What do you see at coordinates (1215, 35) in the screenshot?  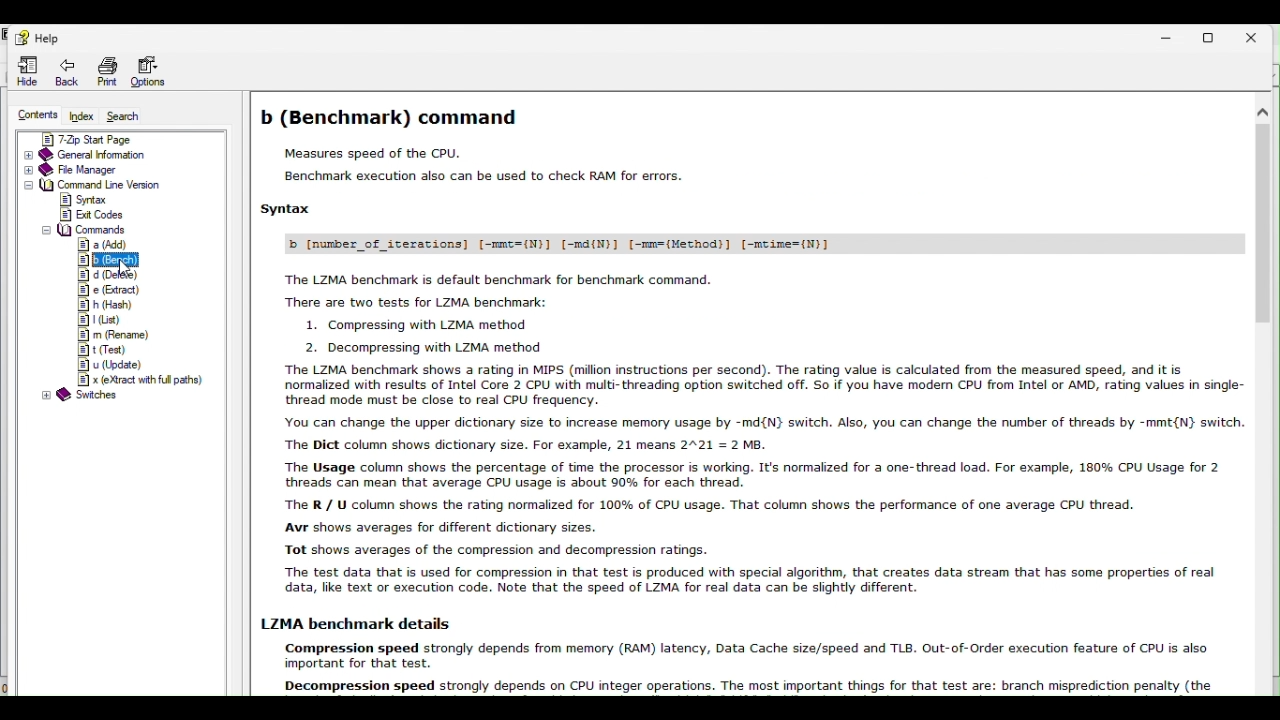 I see `restore` at bounding box center [1215, 35].